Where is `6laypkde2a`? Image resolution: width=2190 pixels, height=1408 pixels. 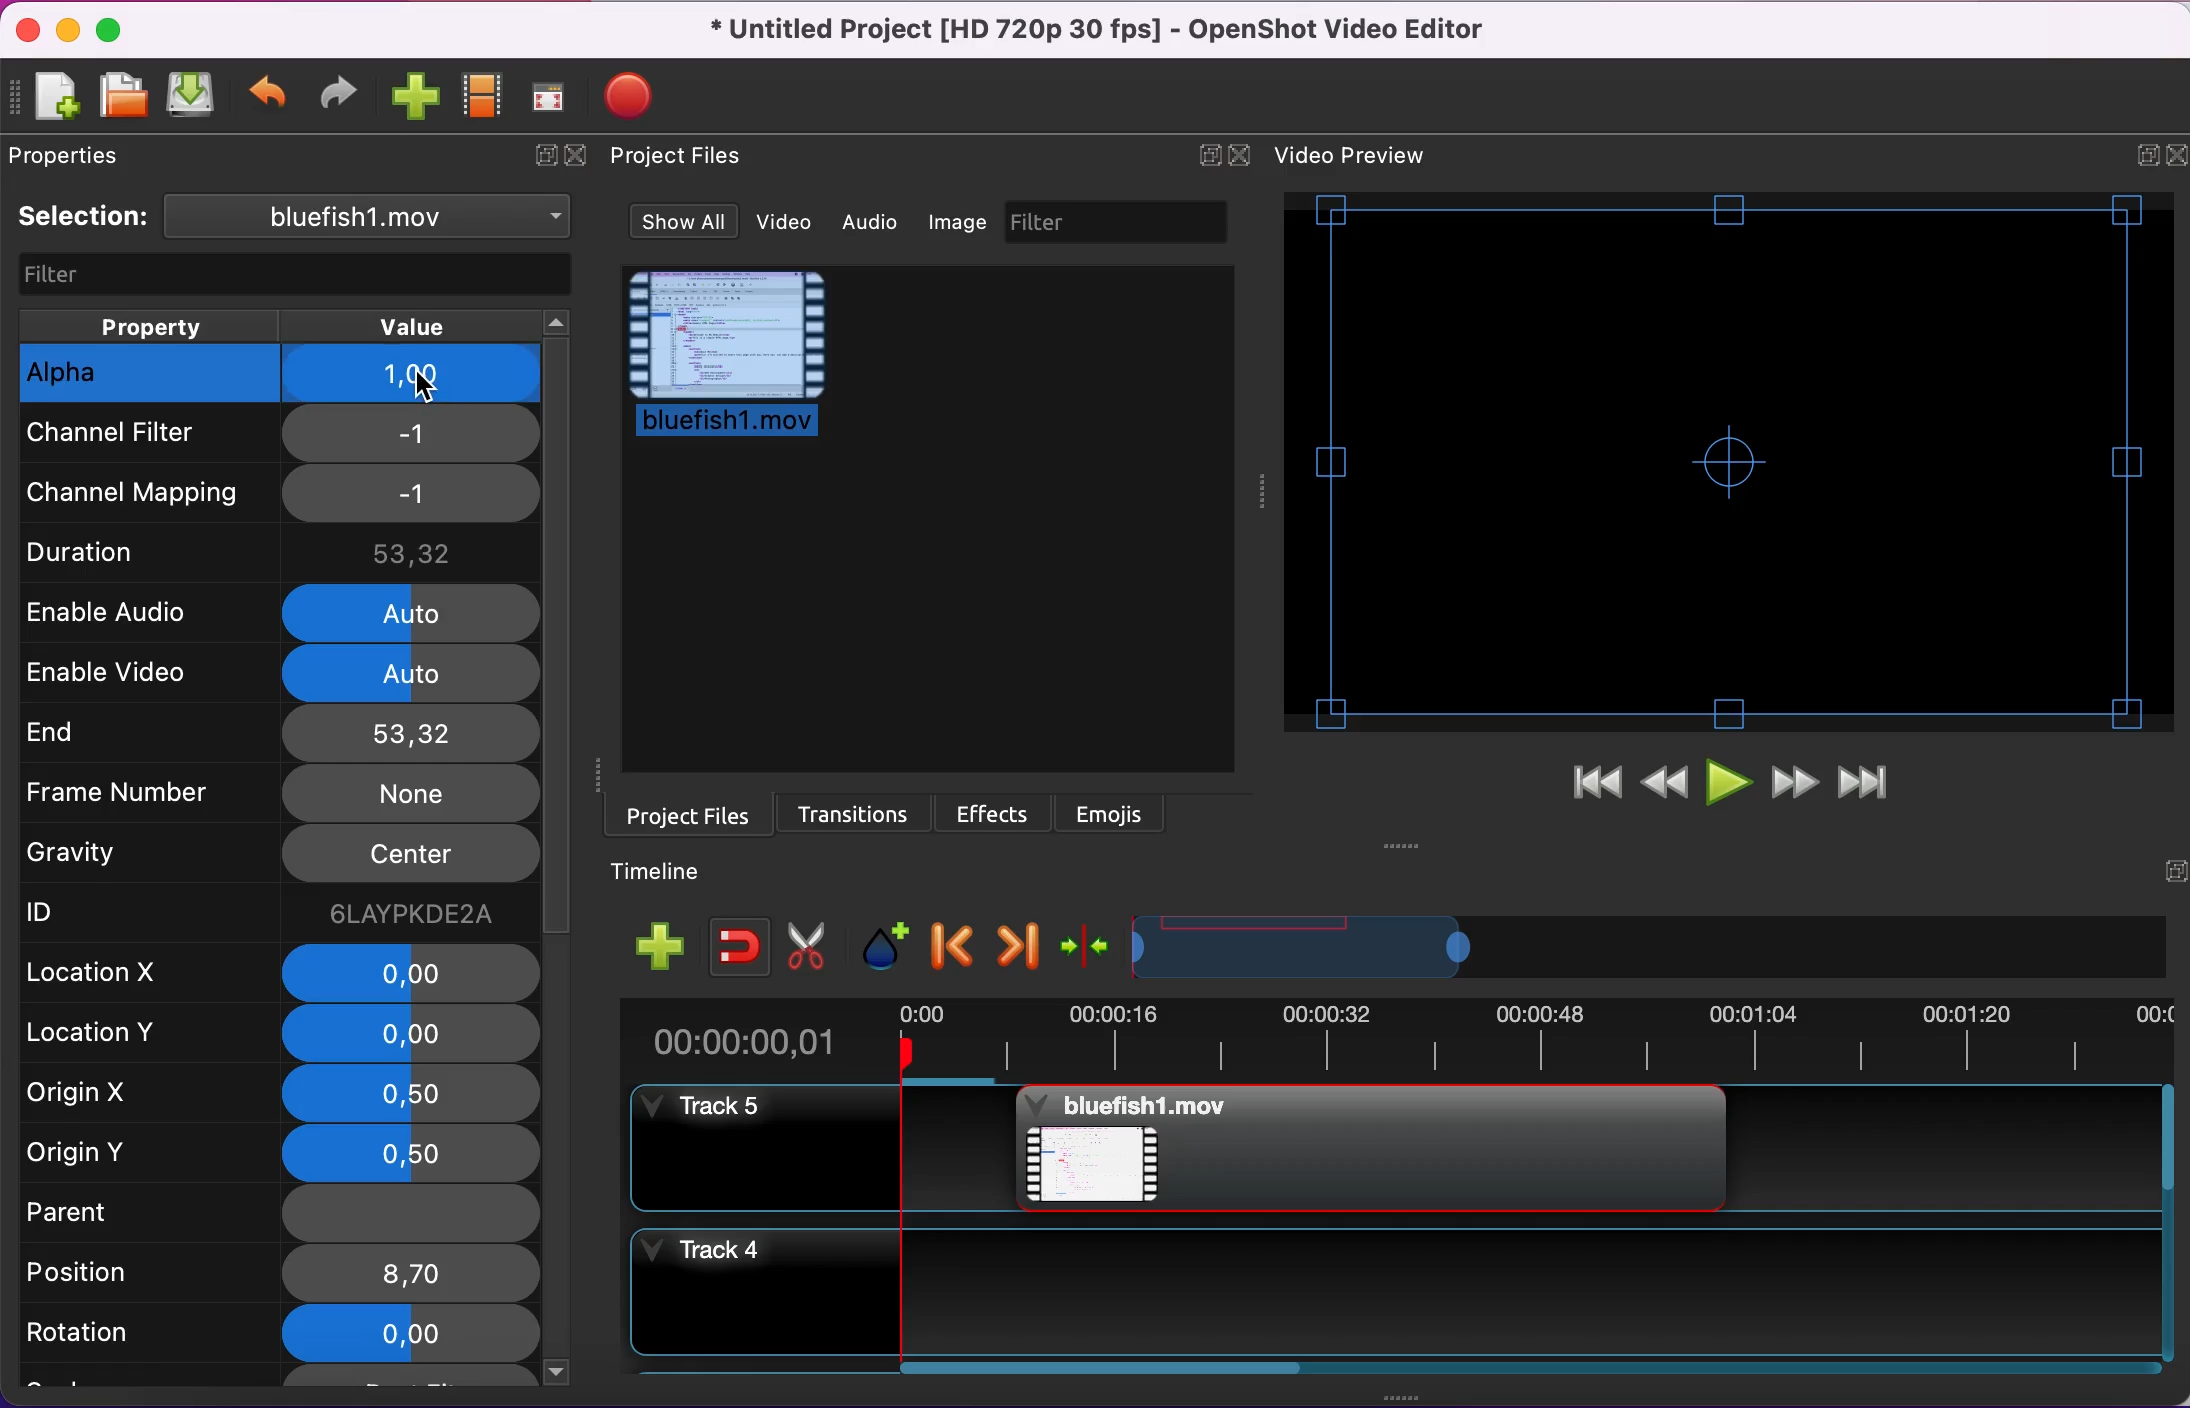
6laypkde2a is located at coordinates (411, 914).